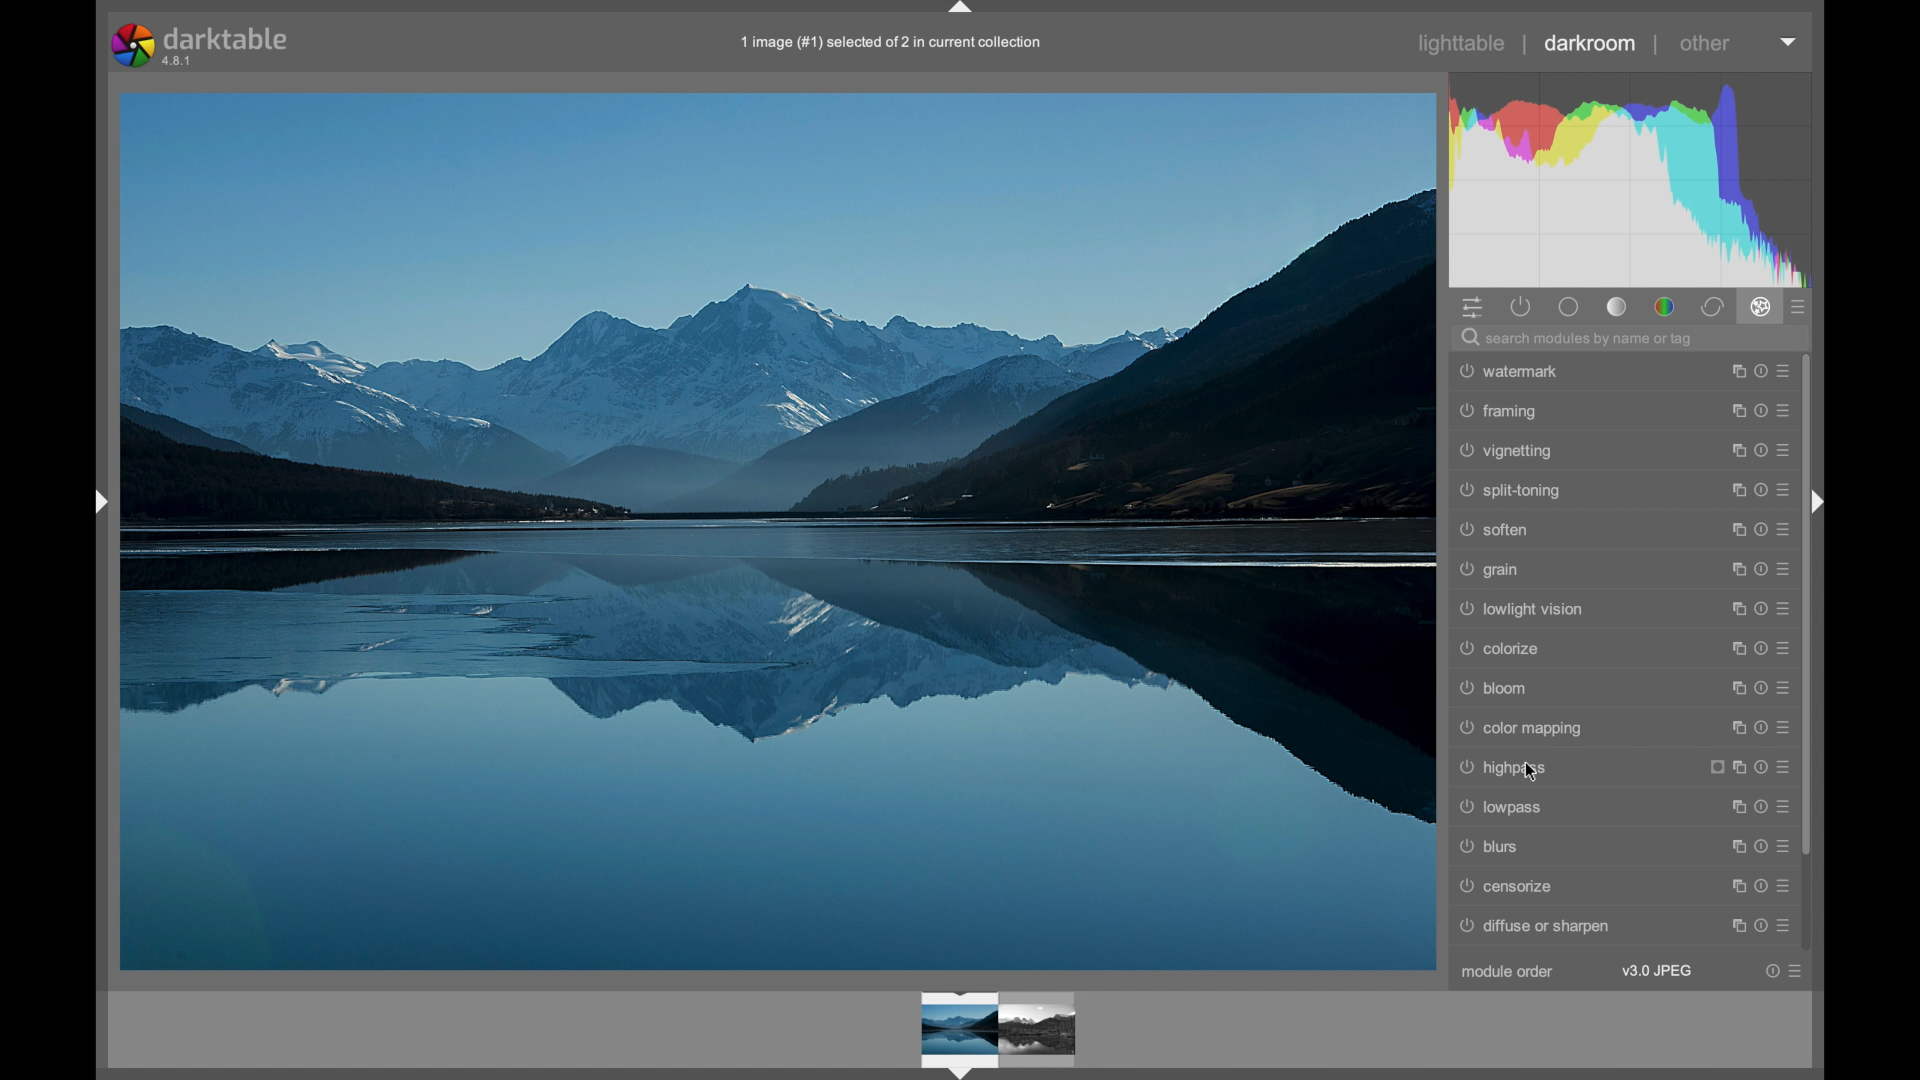 This screenshot has height=1080, width=1920. What do you see at coordinates (1495, 529) in the screenshot?
I see `soften` at bounding box center [1495, 529].